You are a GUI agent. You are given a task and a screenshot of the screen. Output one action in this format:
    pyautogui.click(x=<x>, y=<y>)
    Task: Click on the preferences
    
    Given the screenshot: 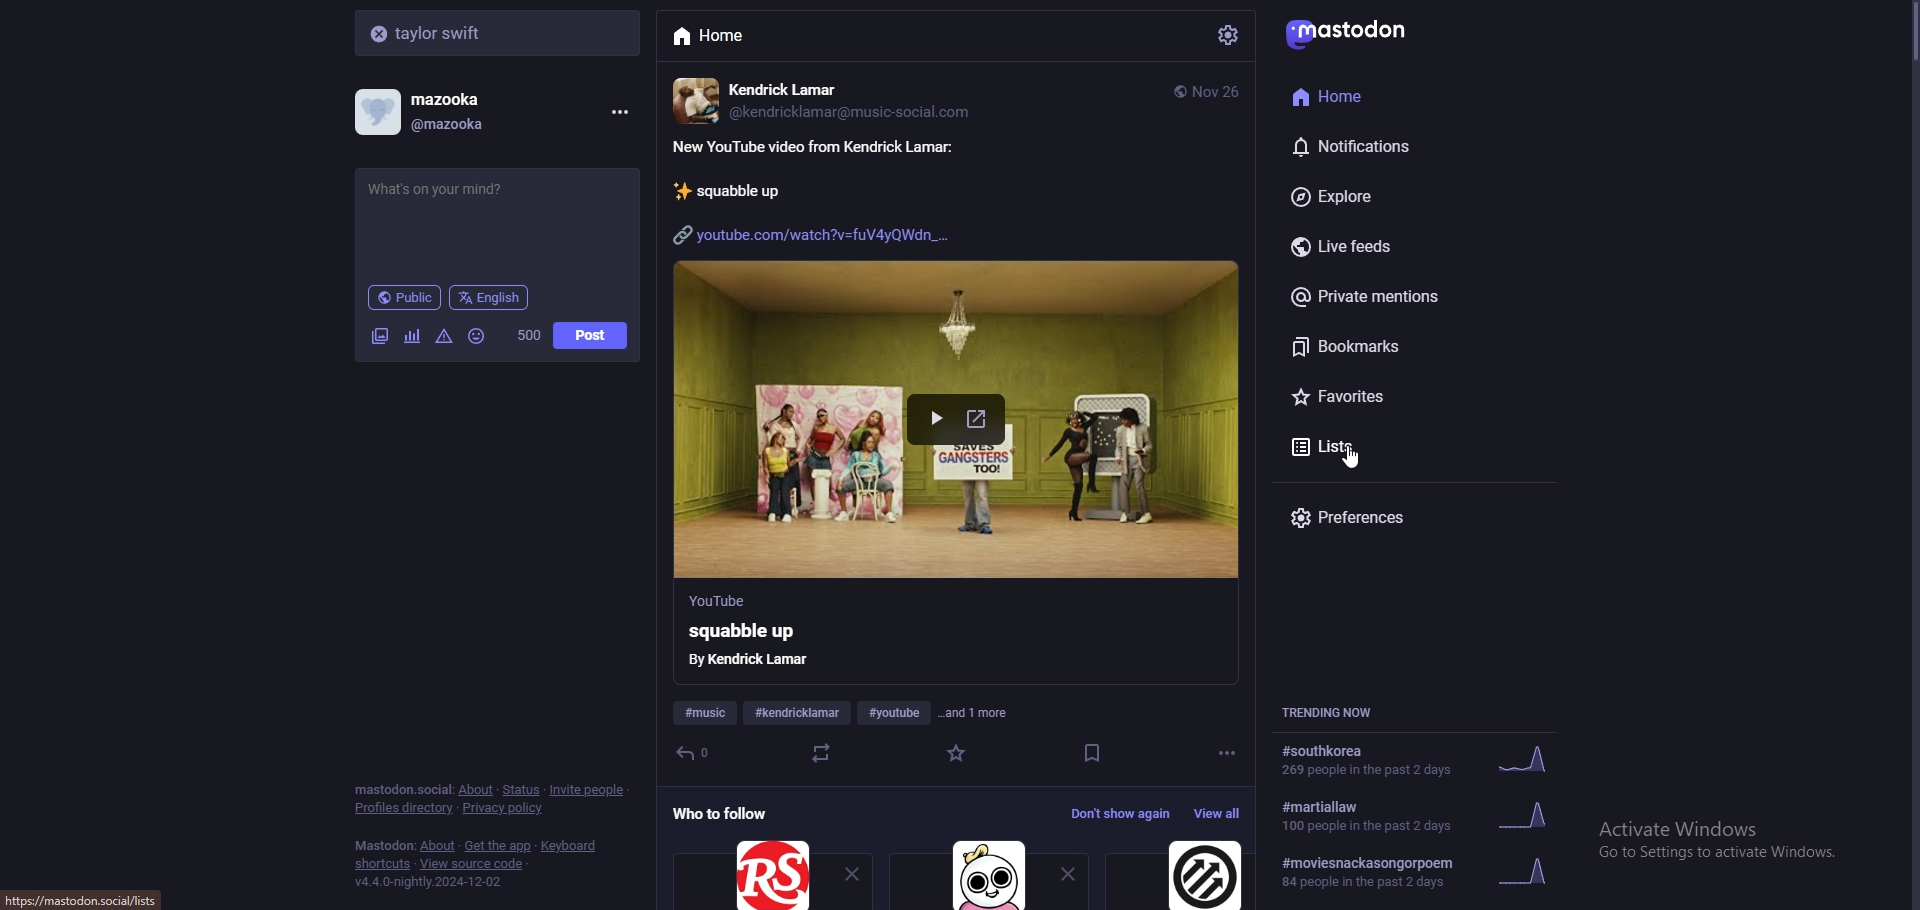 What is the action you would take?
    pyautogui.click(x=1420, y=517)
    